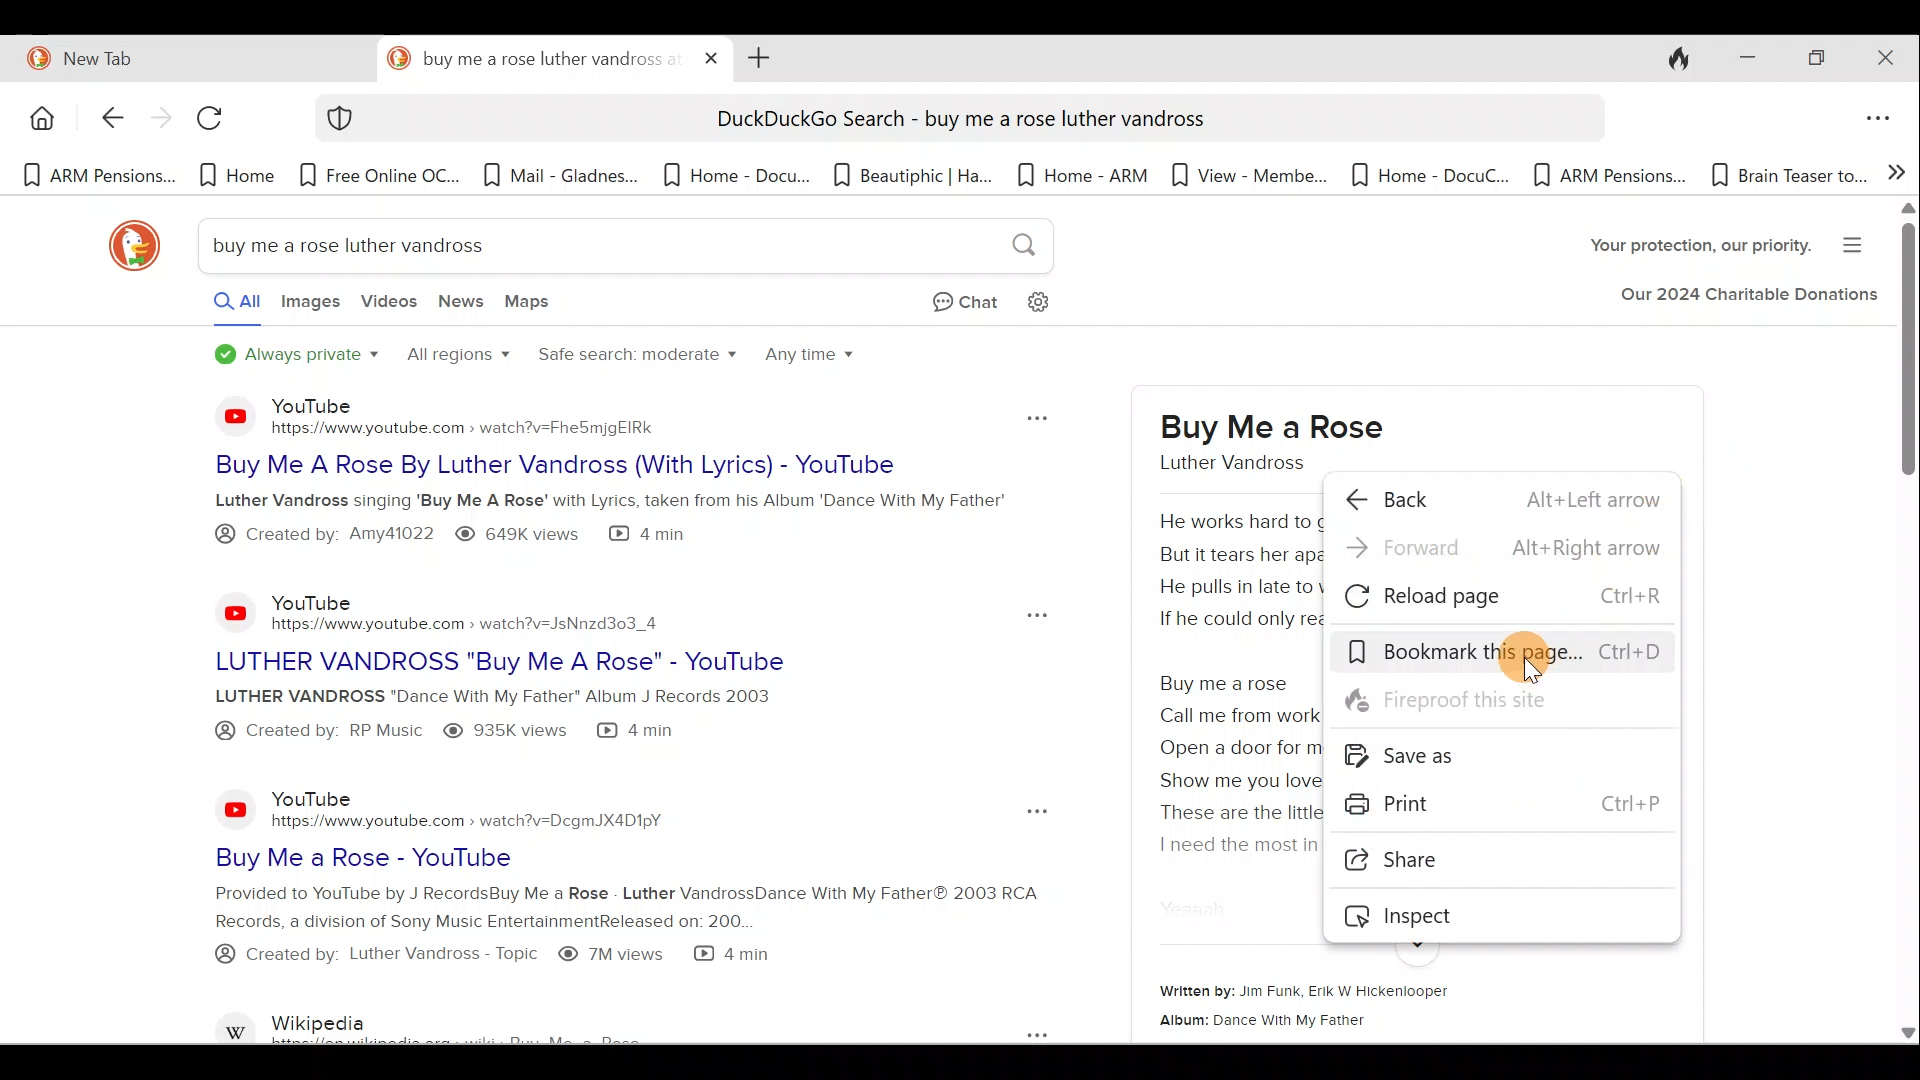 This screenshot has width=1920, height=1080. What do you see at coordinates (1505, 653) in the screenshot?
I see `Bookmark this page` at bounding box center [1505, 653].